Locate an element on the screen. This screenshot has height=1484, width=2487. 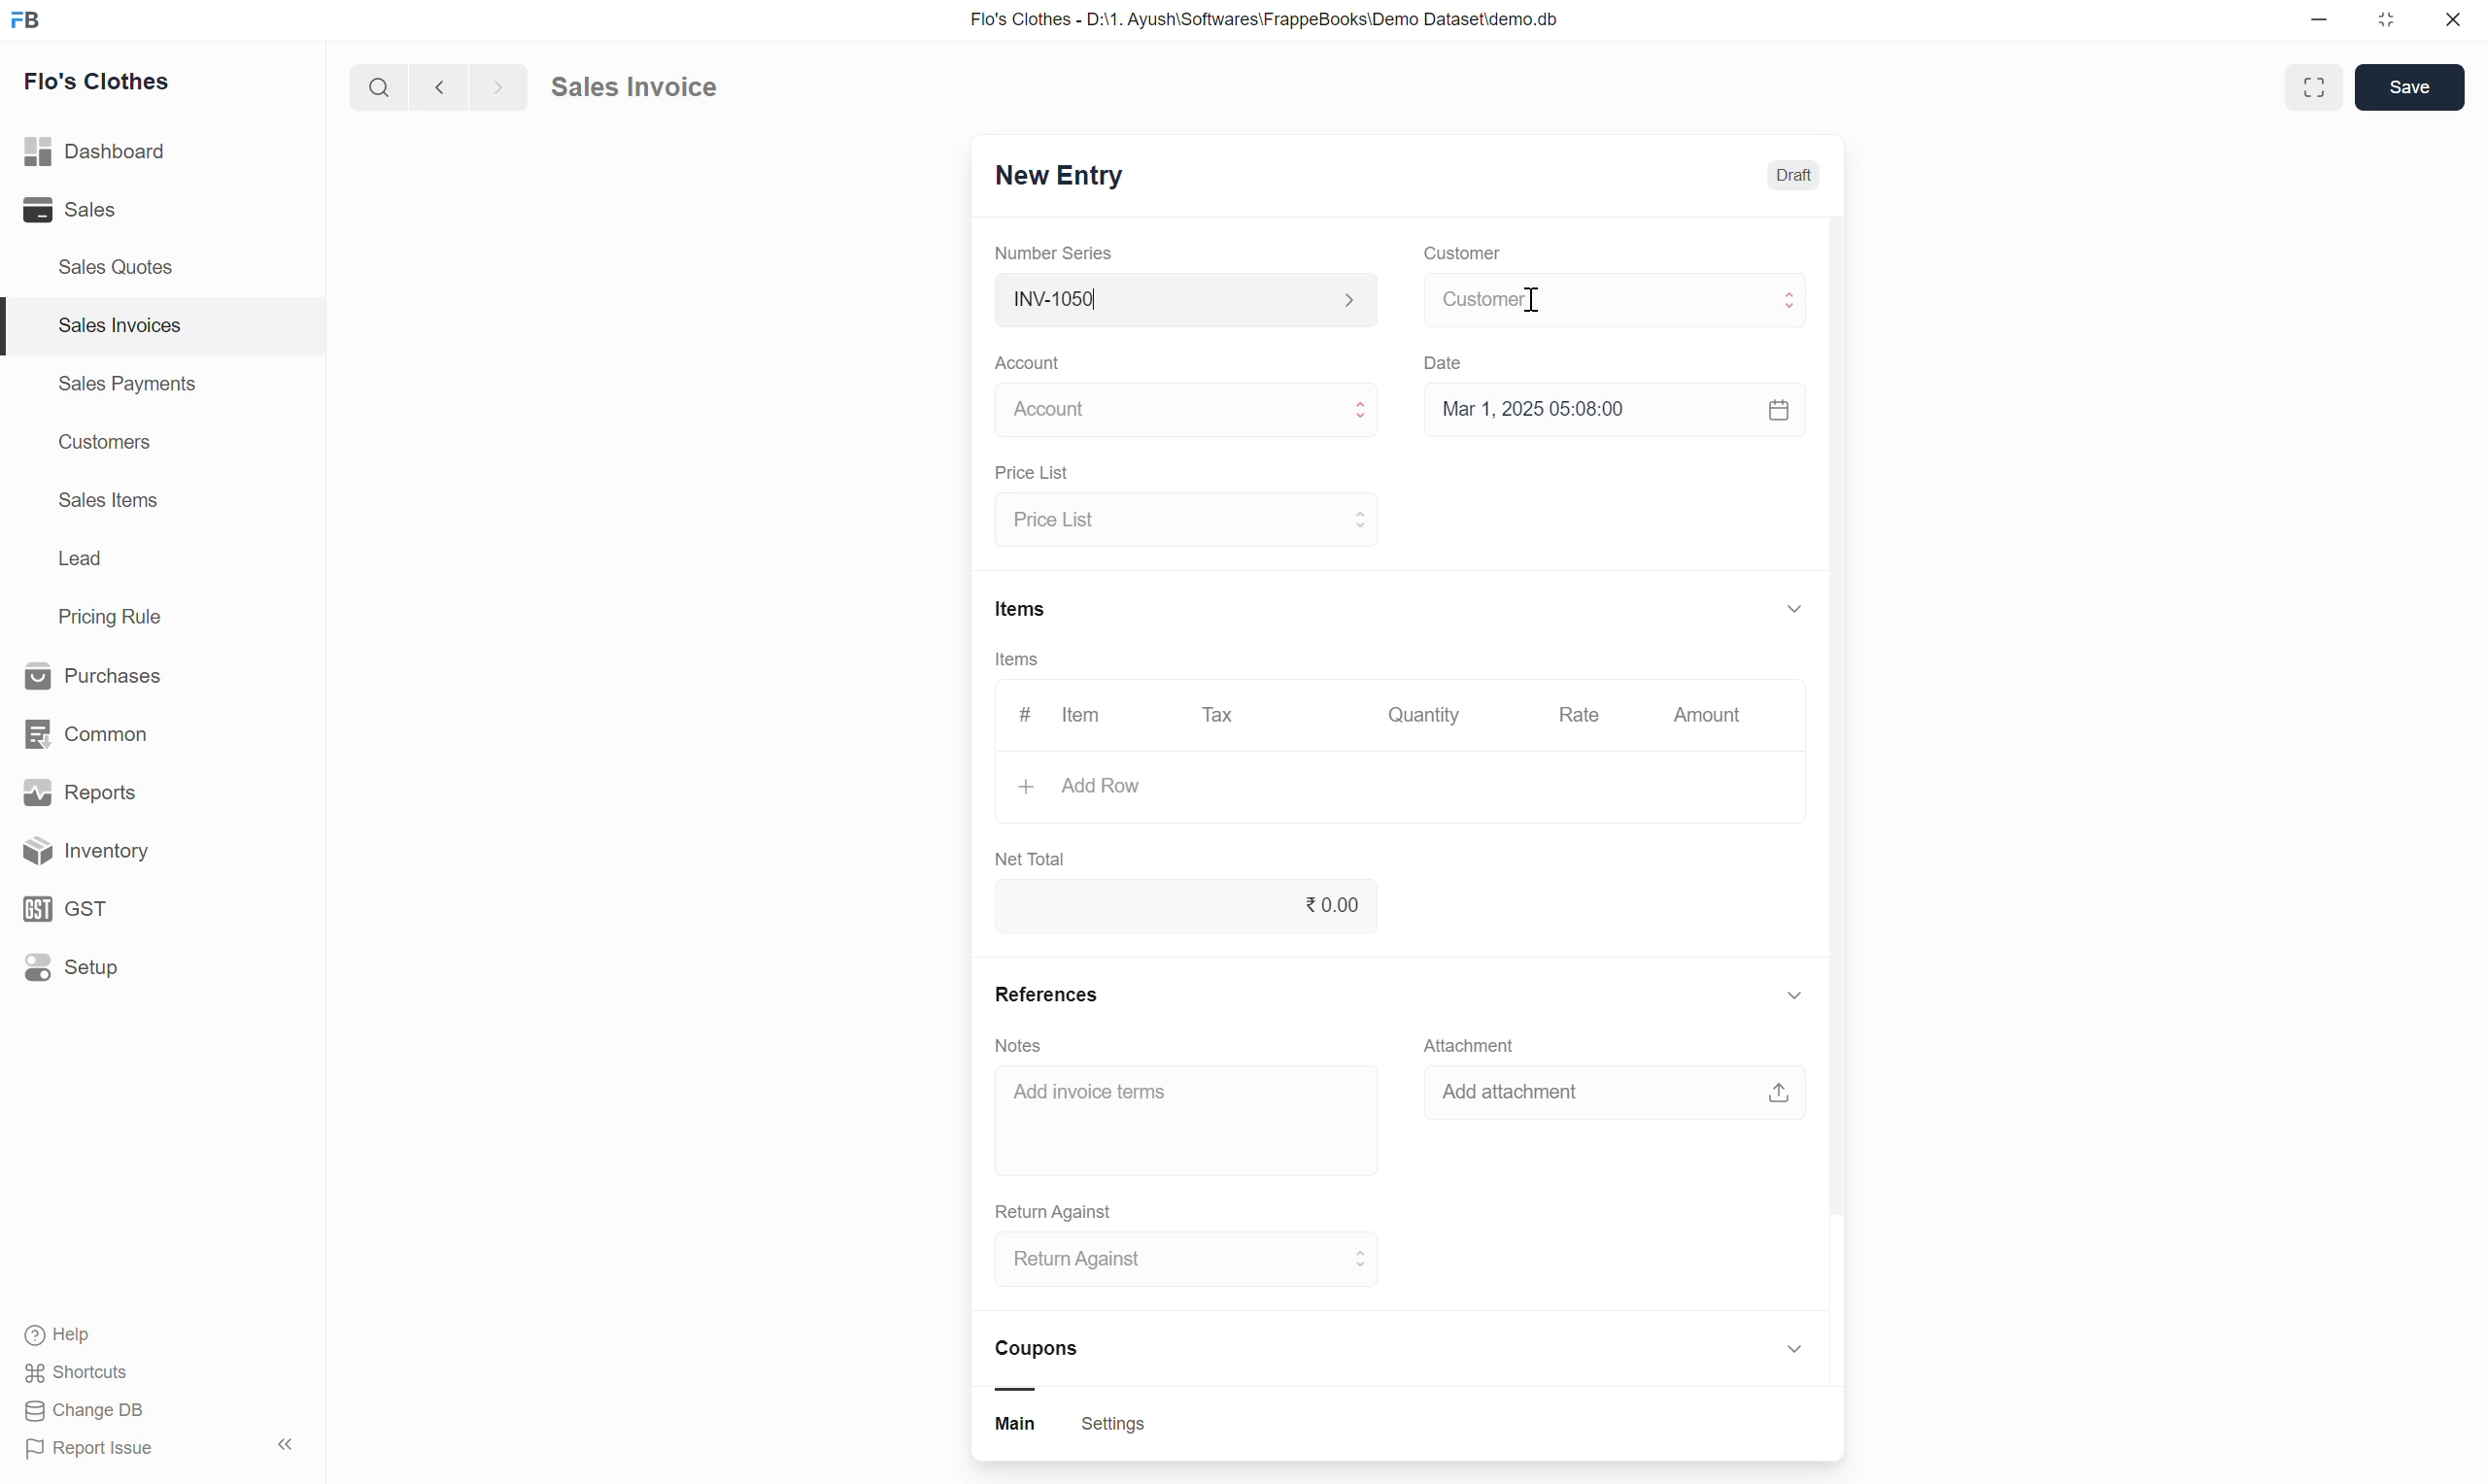
show or hide references  is located at coordinates (1794, 998).